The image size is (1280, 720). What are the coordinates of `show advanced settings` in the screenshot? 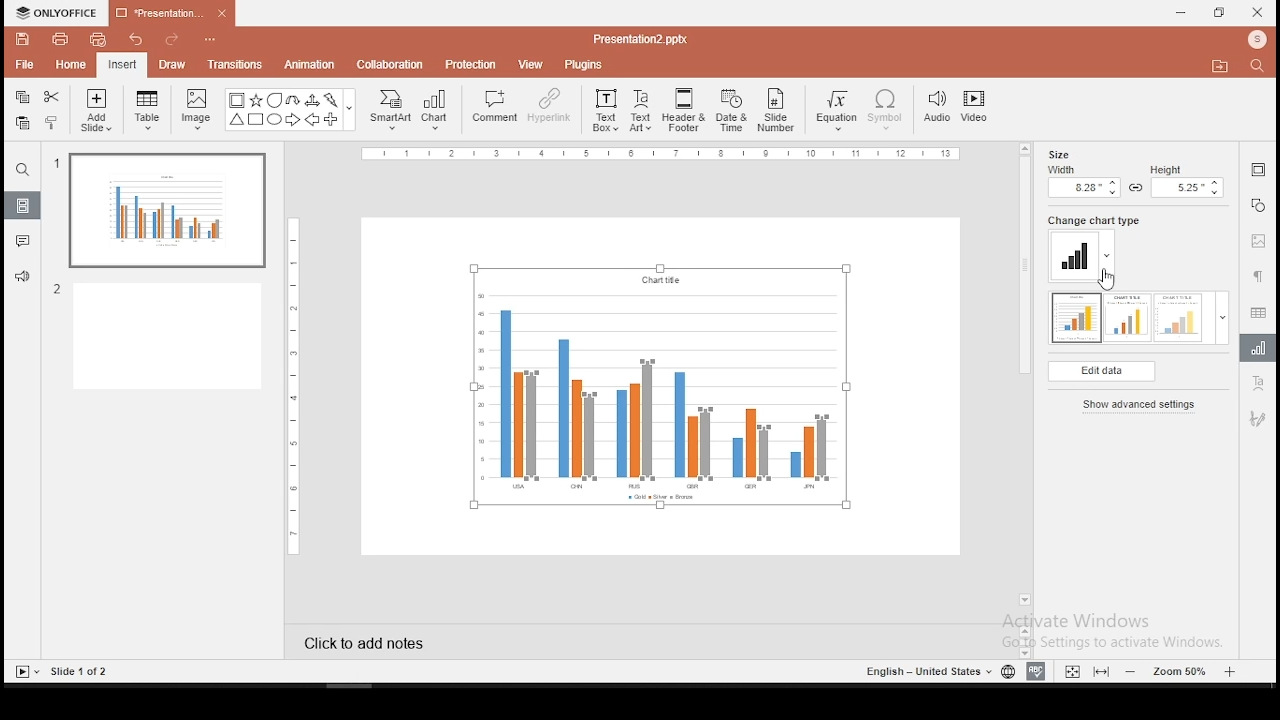 It's located at (1139, 407).